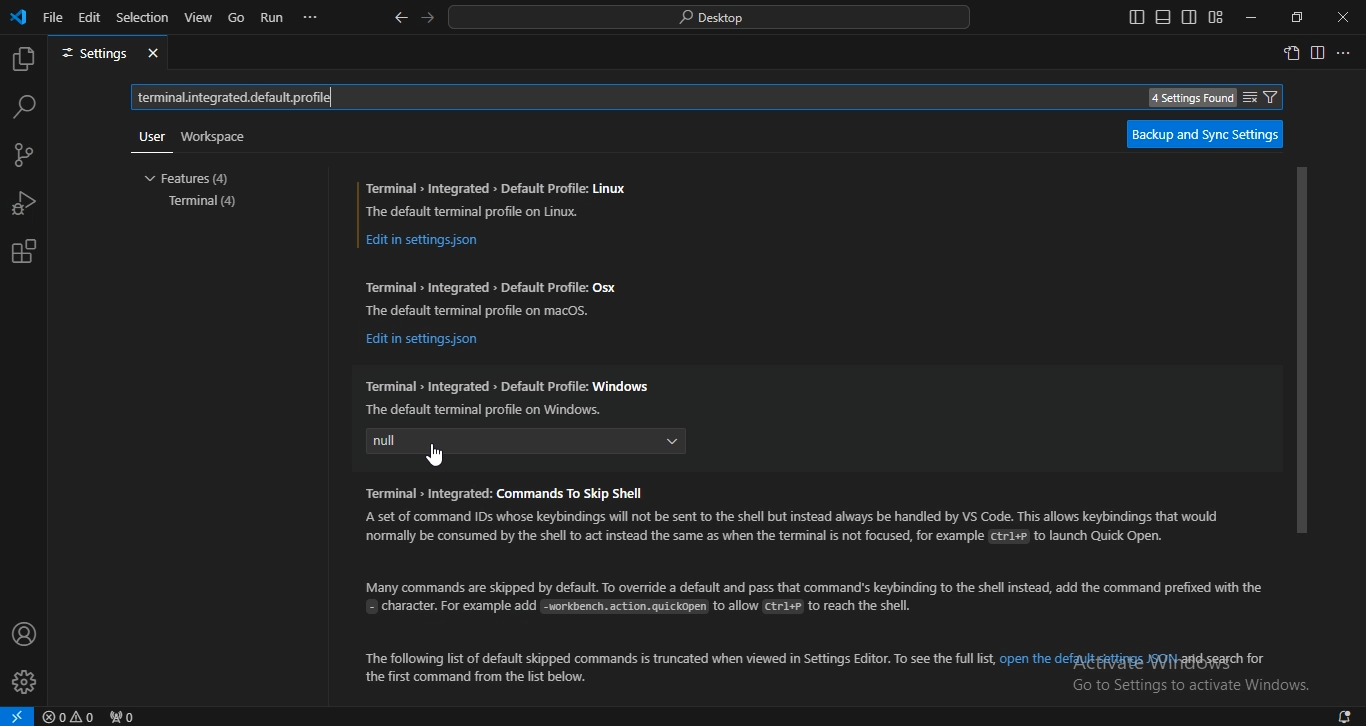  What do you see at coordinates (1320, 52) in the screenshot?
I see `split right editor` at bounding box center [1320, 52].